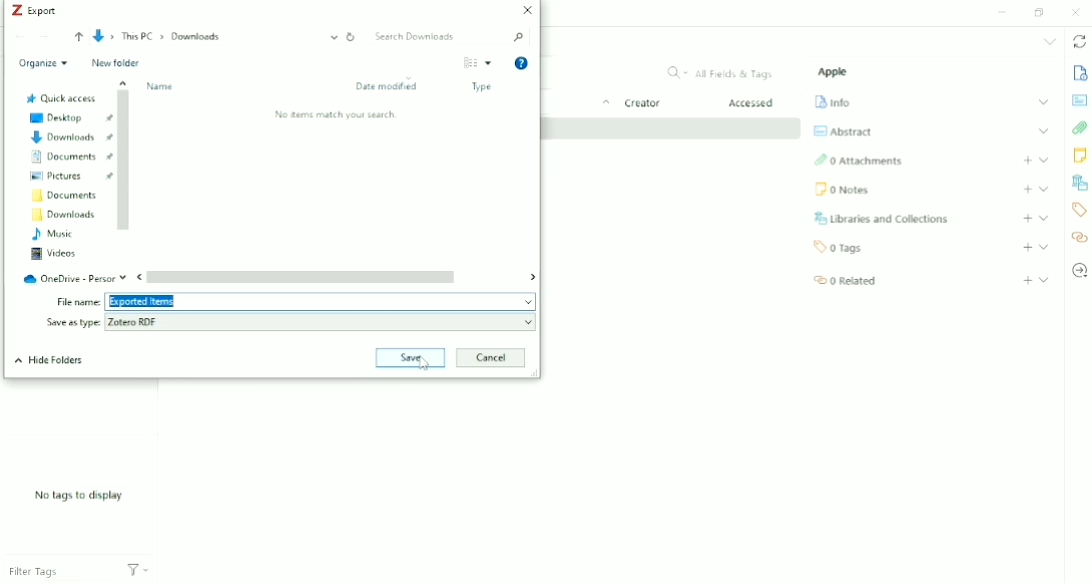  I want to click on Minimize, so click(1004, 11).